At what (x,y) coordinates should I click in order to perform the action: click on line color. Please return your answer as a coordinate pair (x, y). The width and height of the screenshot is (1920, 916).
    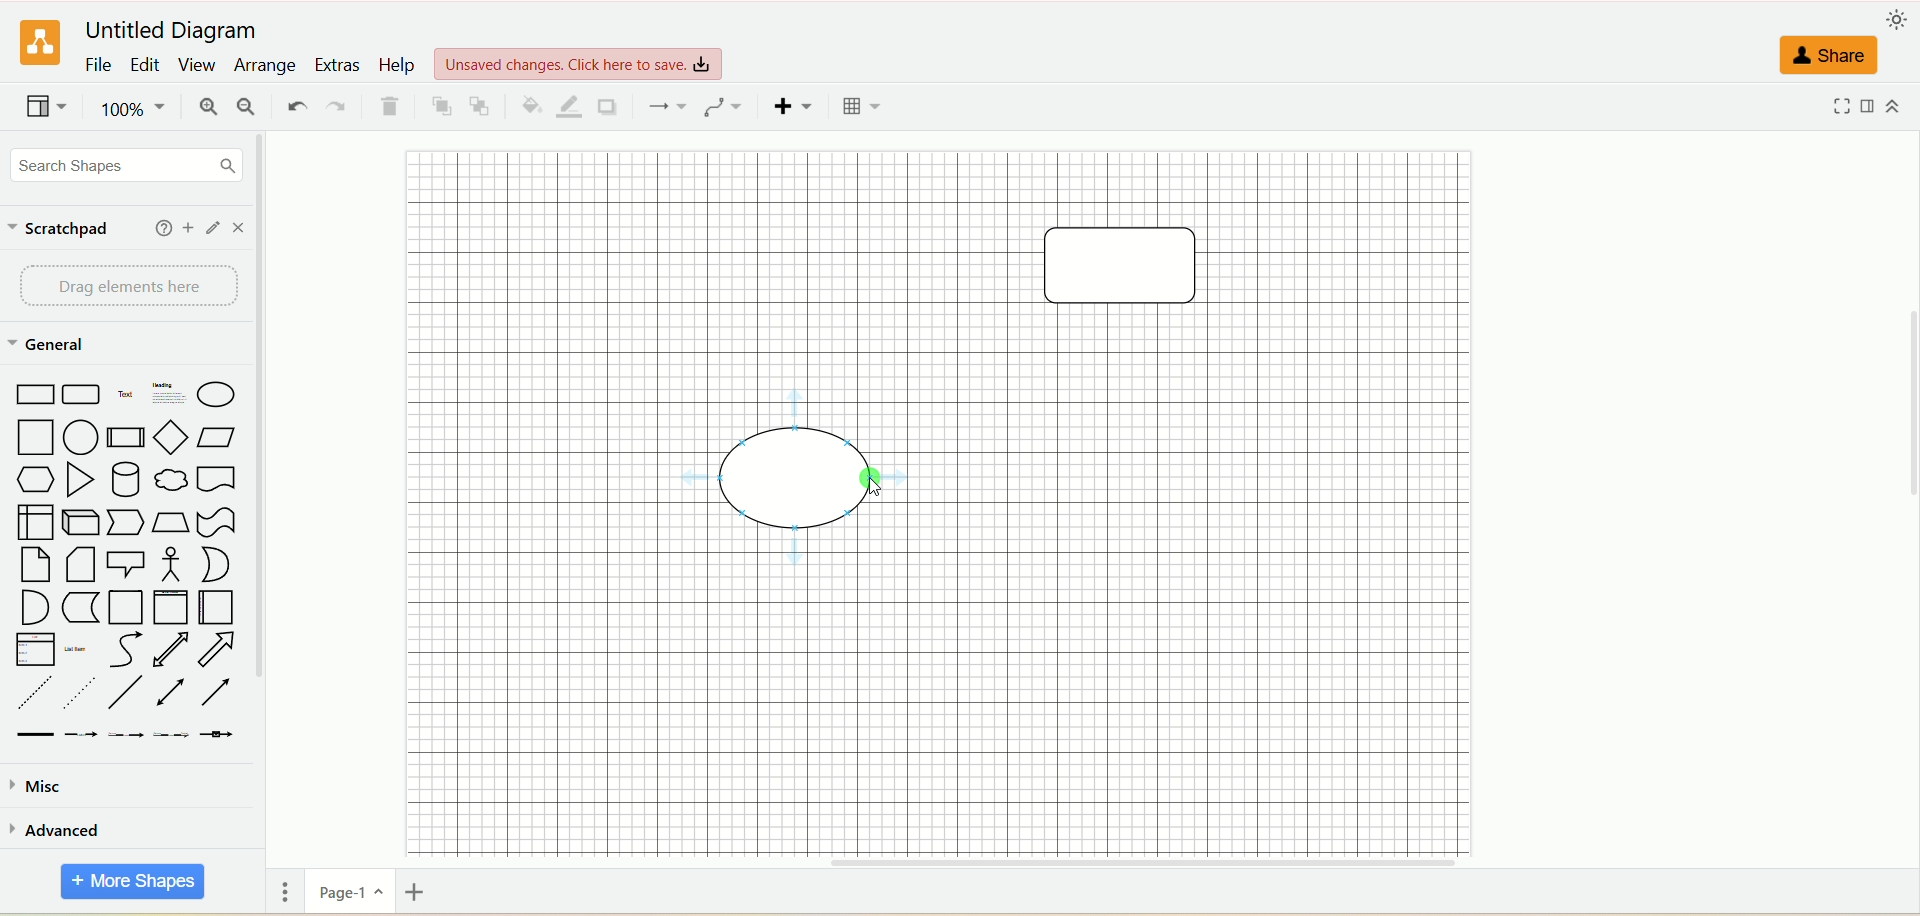
    Looking at the image, I should click on (563, 107).